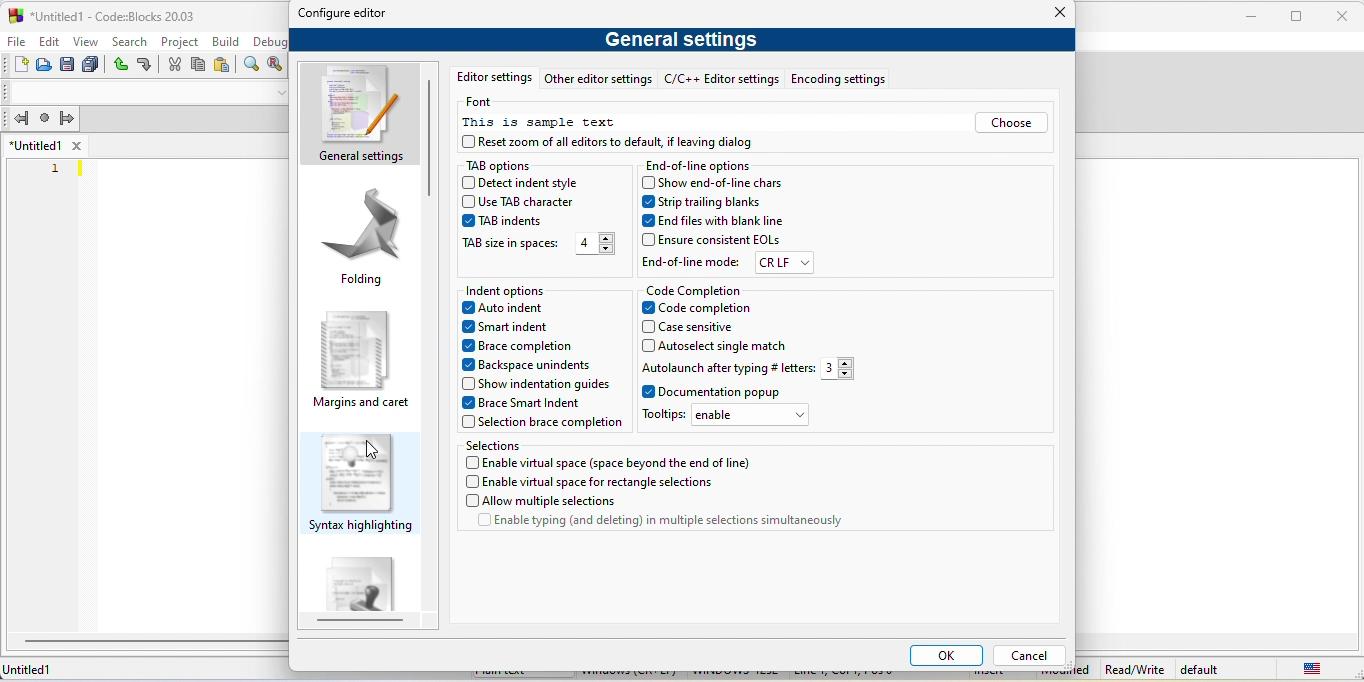  Describe the element at coordinates (480, 102) in the screenshot. I see `font` at that location.